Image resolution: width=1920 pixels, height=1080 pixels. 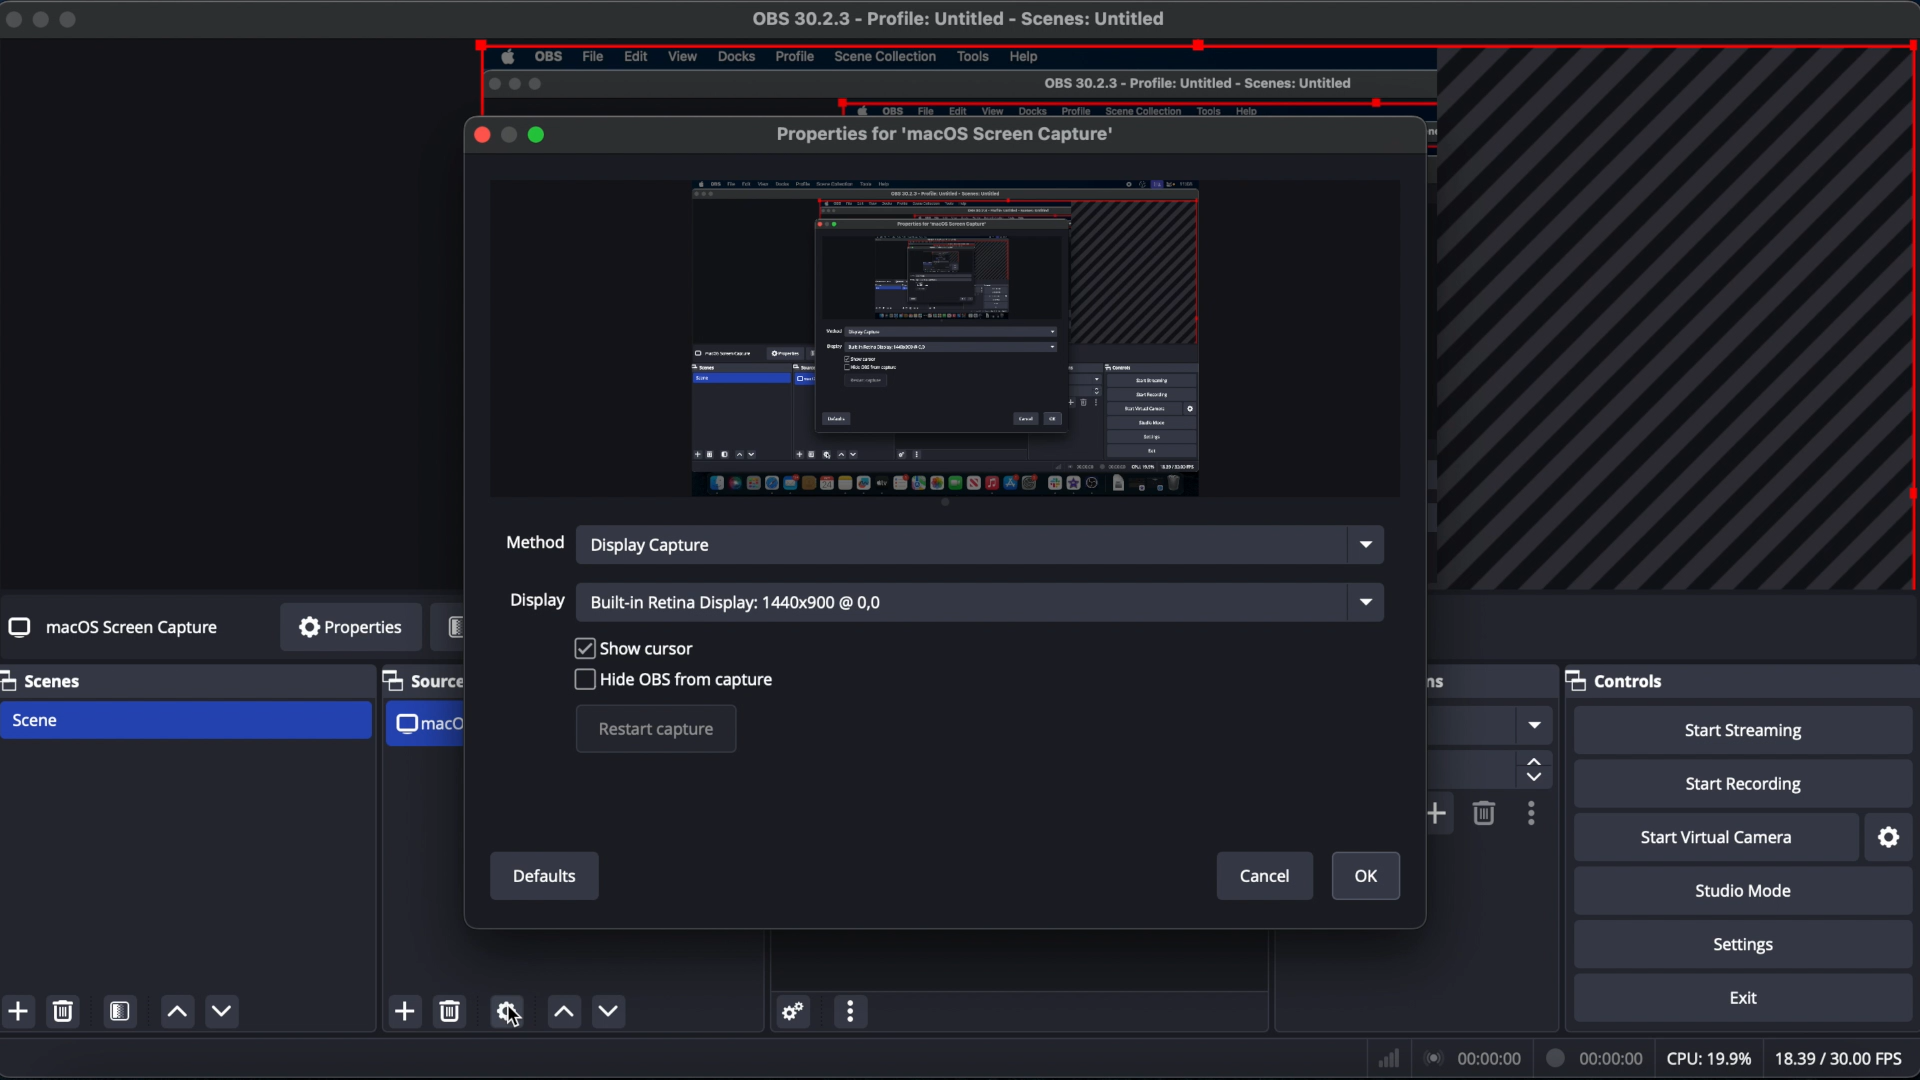 I want to click on maximize, so click(x=538, y=135).